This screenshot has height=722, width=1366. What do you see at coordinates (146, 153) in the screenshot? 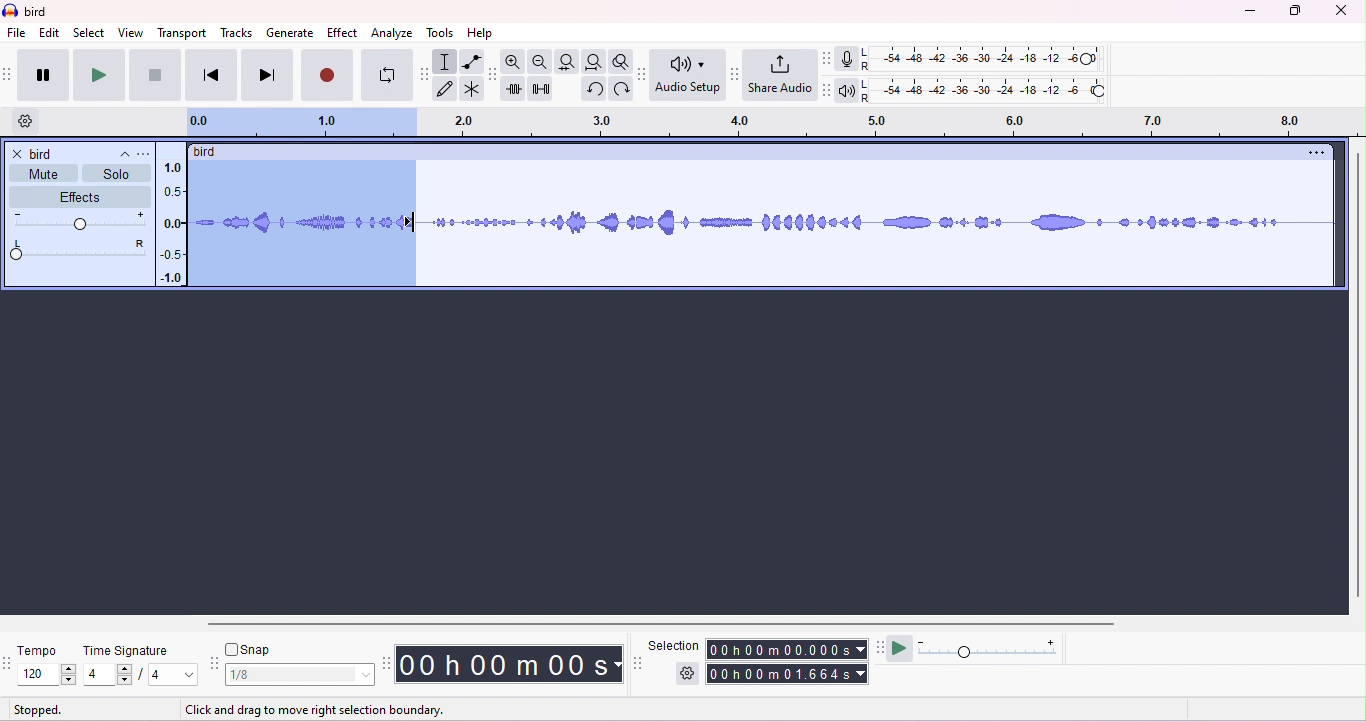
I see `track title` at bounding box center [146, 153].